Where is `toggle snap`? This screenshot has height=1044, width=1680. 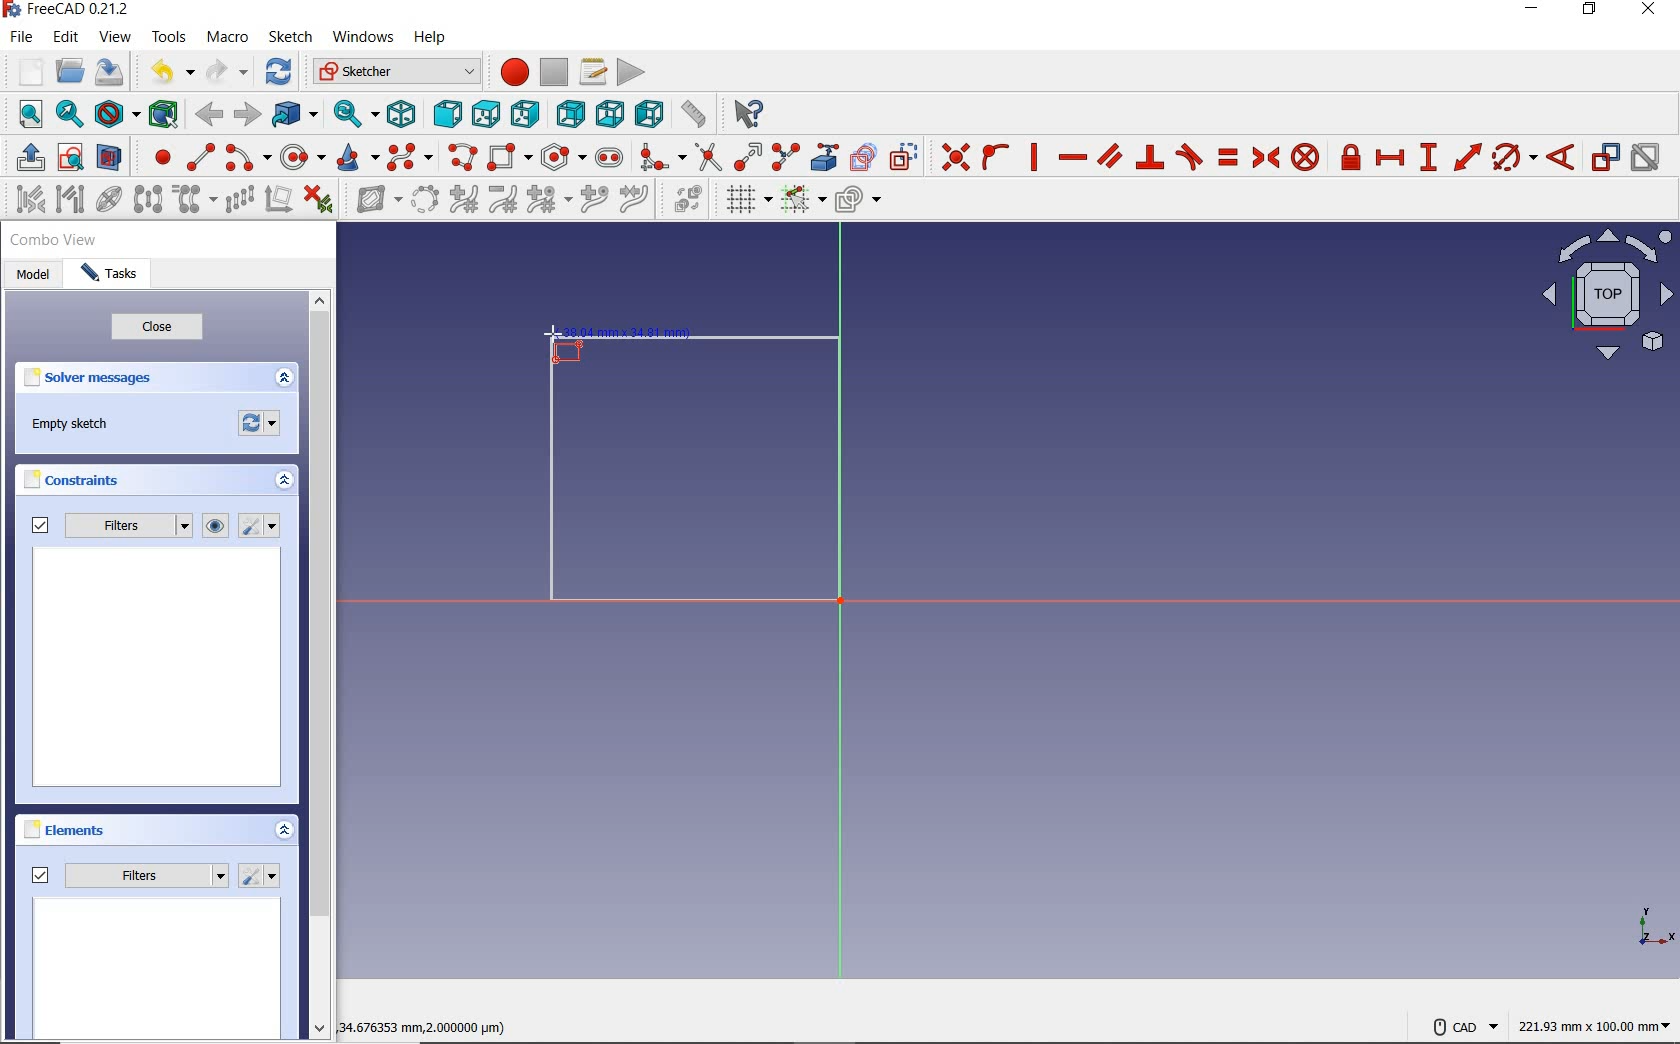
toggle snap is located at coordinates (803, 201).